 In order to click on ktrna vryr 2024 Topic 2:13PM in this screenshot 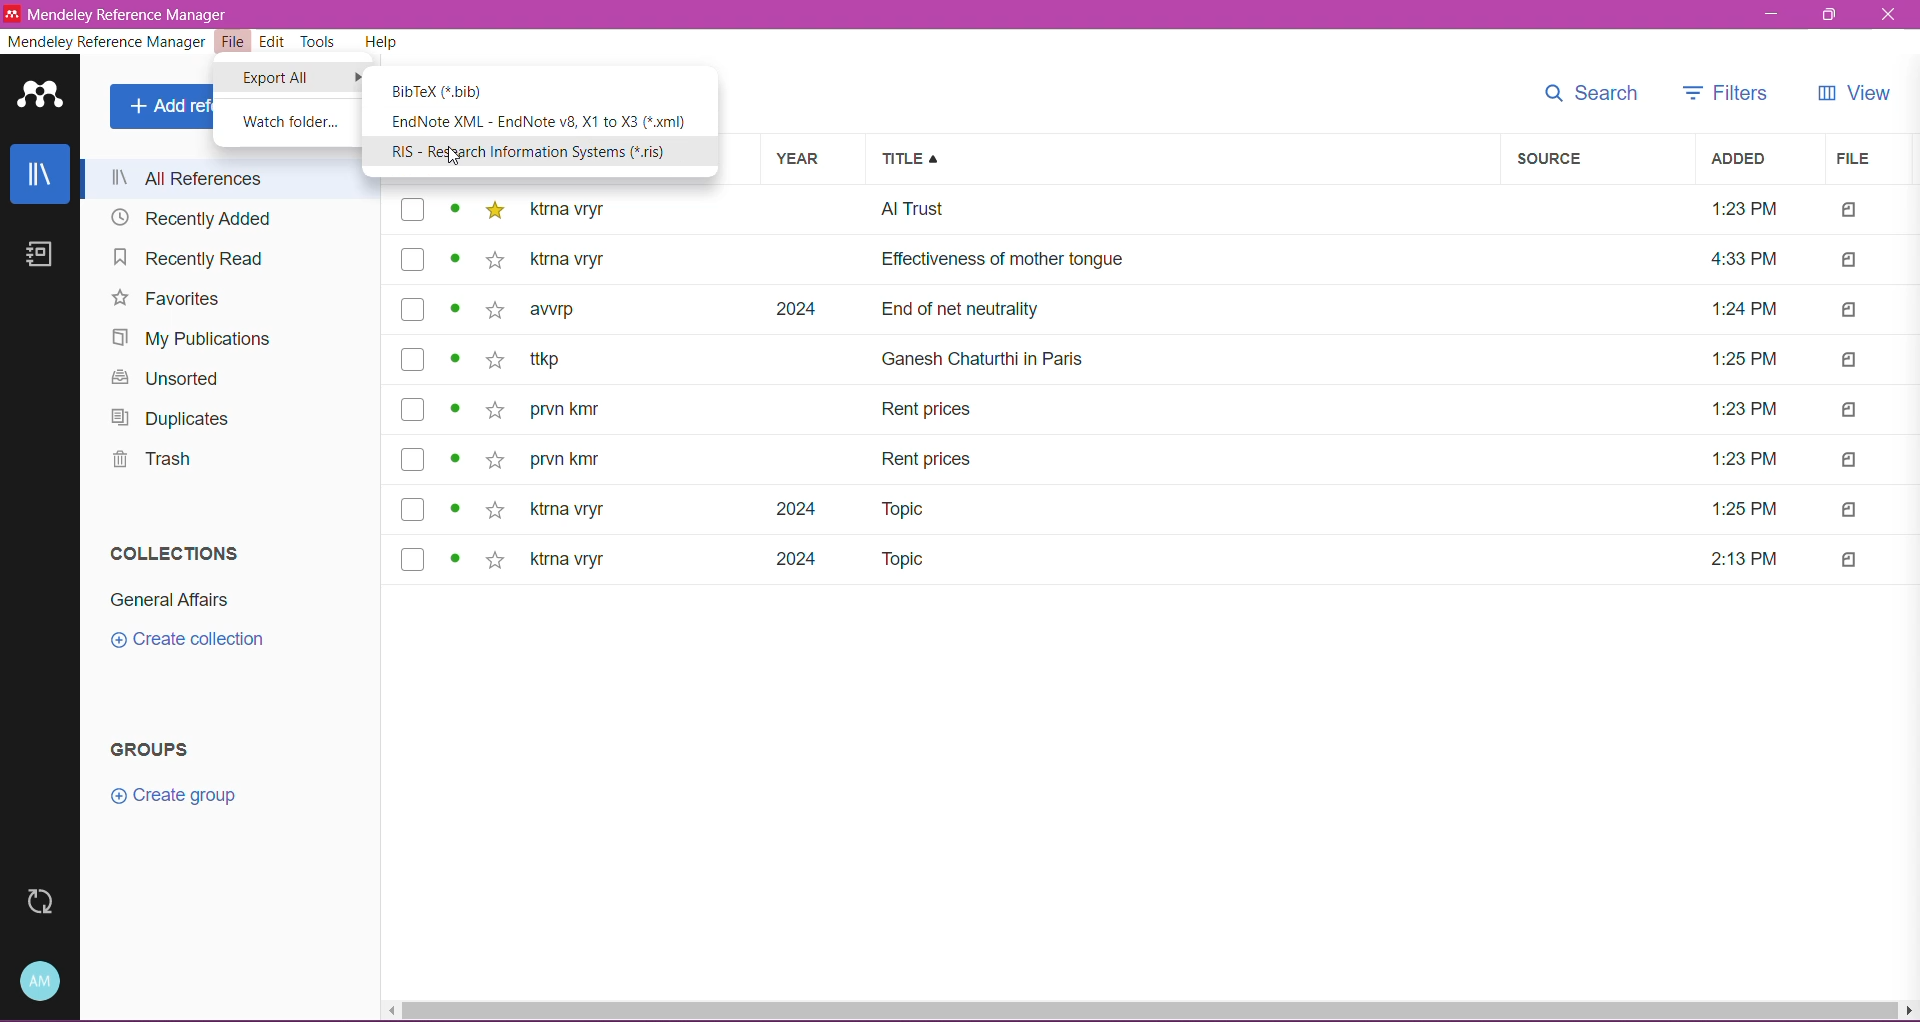, I will do `click(1154, 560)`.